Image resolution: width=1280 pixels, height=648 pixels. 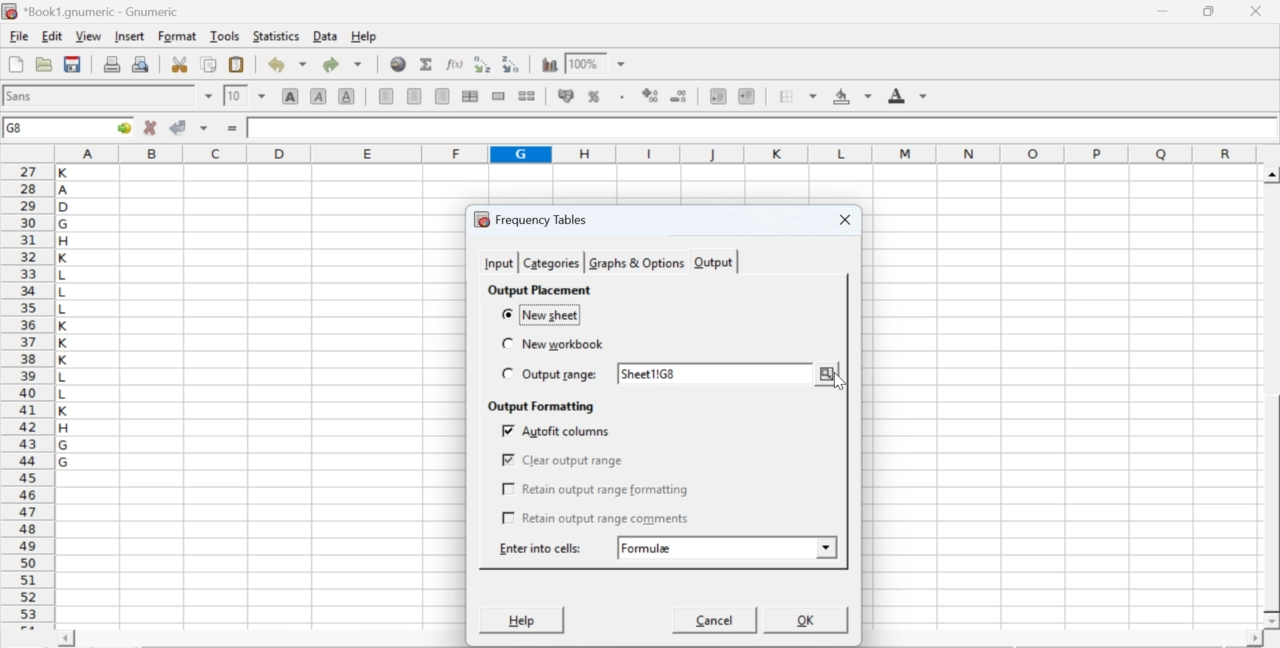 I want to click on application name, so click(x=94, y=9).